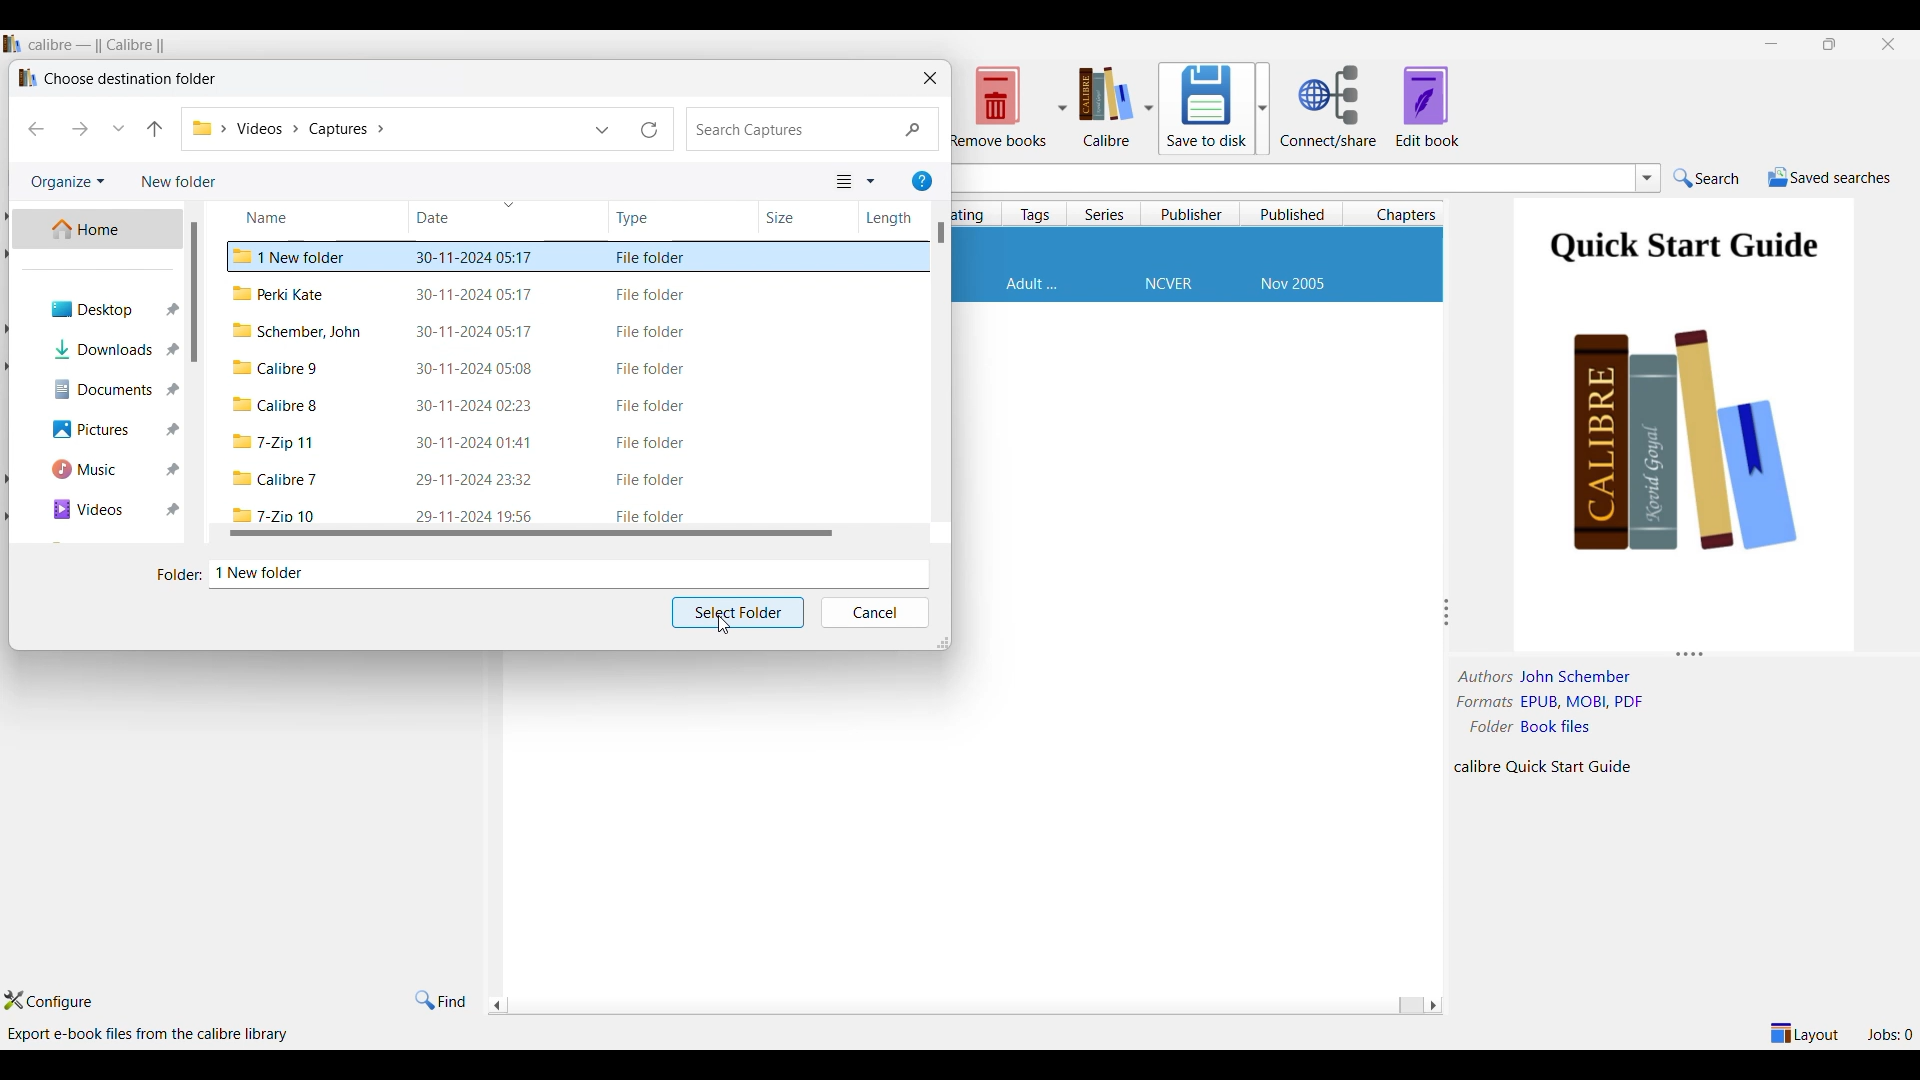 This screenshot has height=1080, width=1920. What do you see at coordinates (650, 481) in the screenshot?
I see `file folder` at bounding box center [650, 481].